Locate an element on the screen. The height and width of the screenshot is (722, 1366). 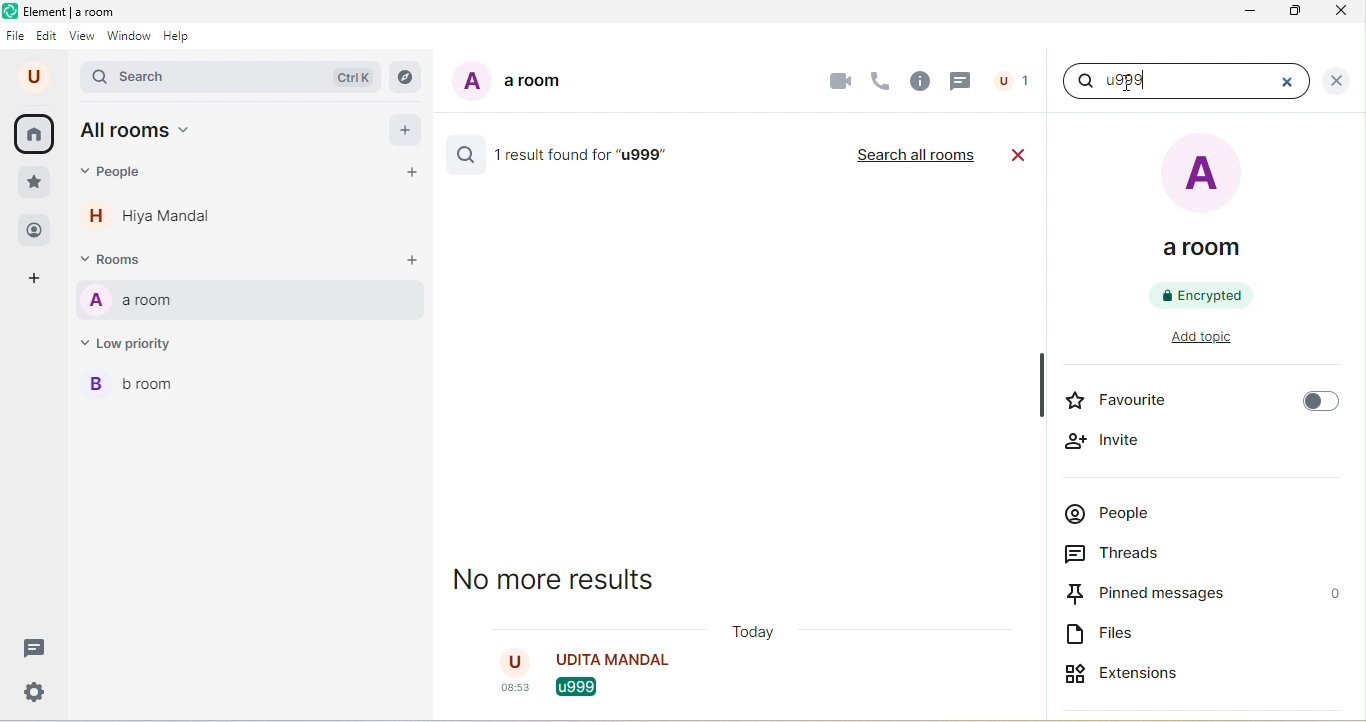
search all rooms is located at coordinates (915, 156).